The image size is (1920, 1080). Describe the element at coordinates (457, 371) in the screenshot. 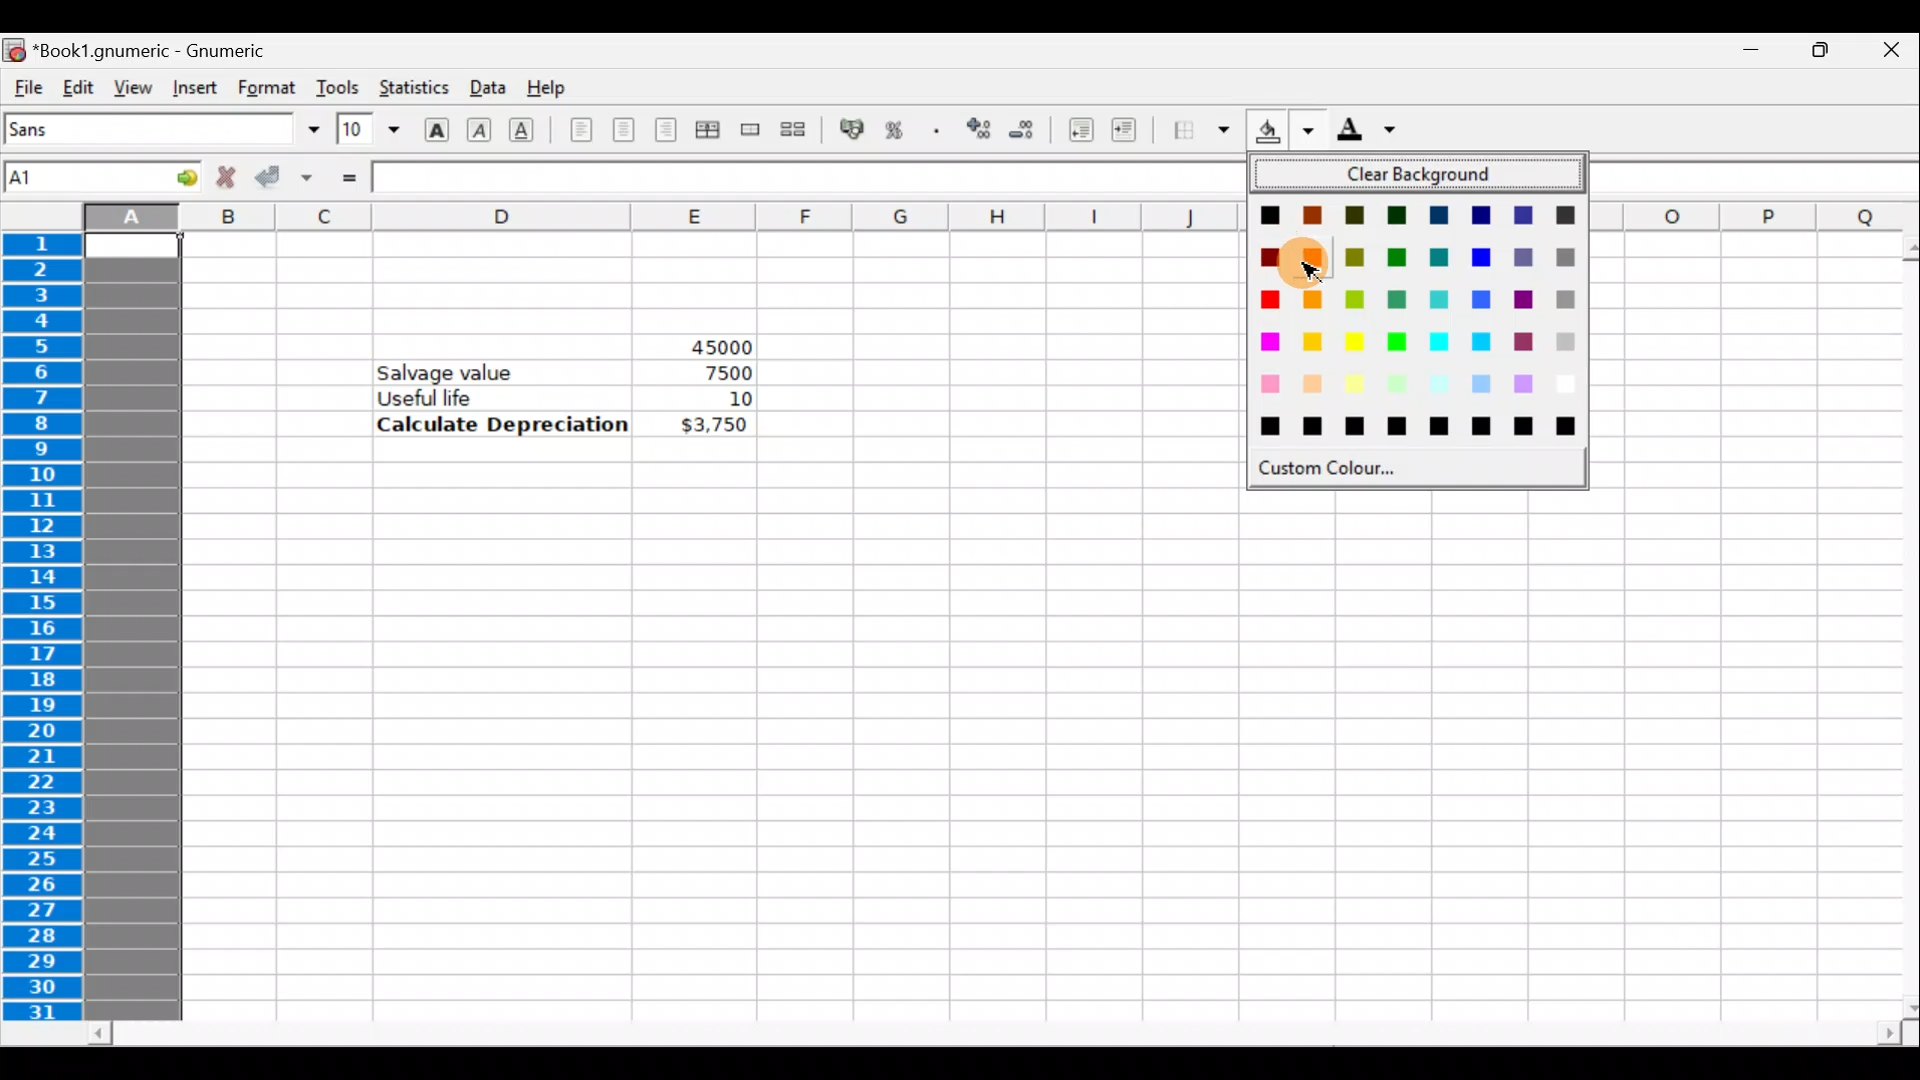

I see `Salvage value` at that location.